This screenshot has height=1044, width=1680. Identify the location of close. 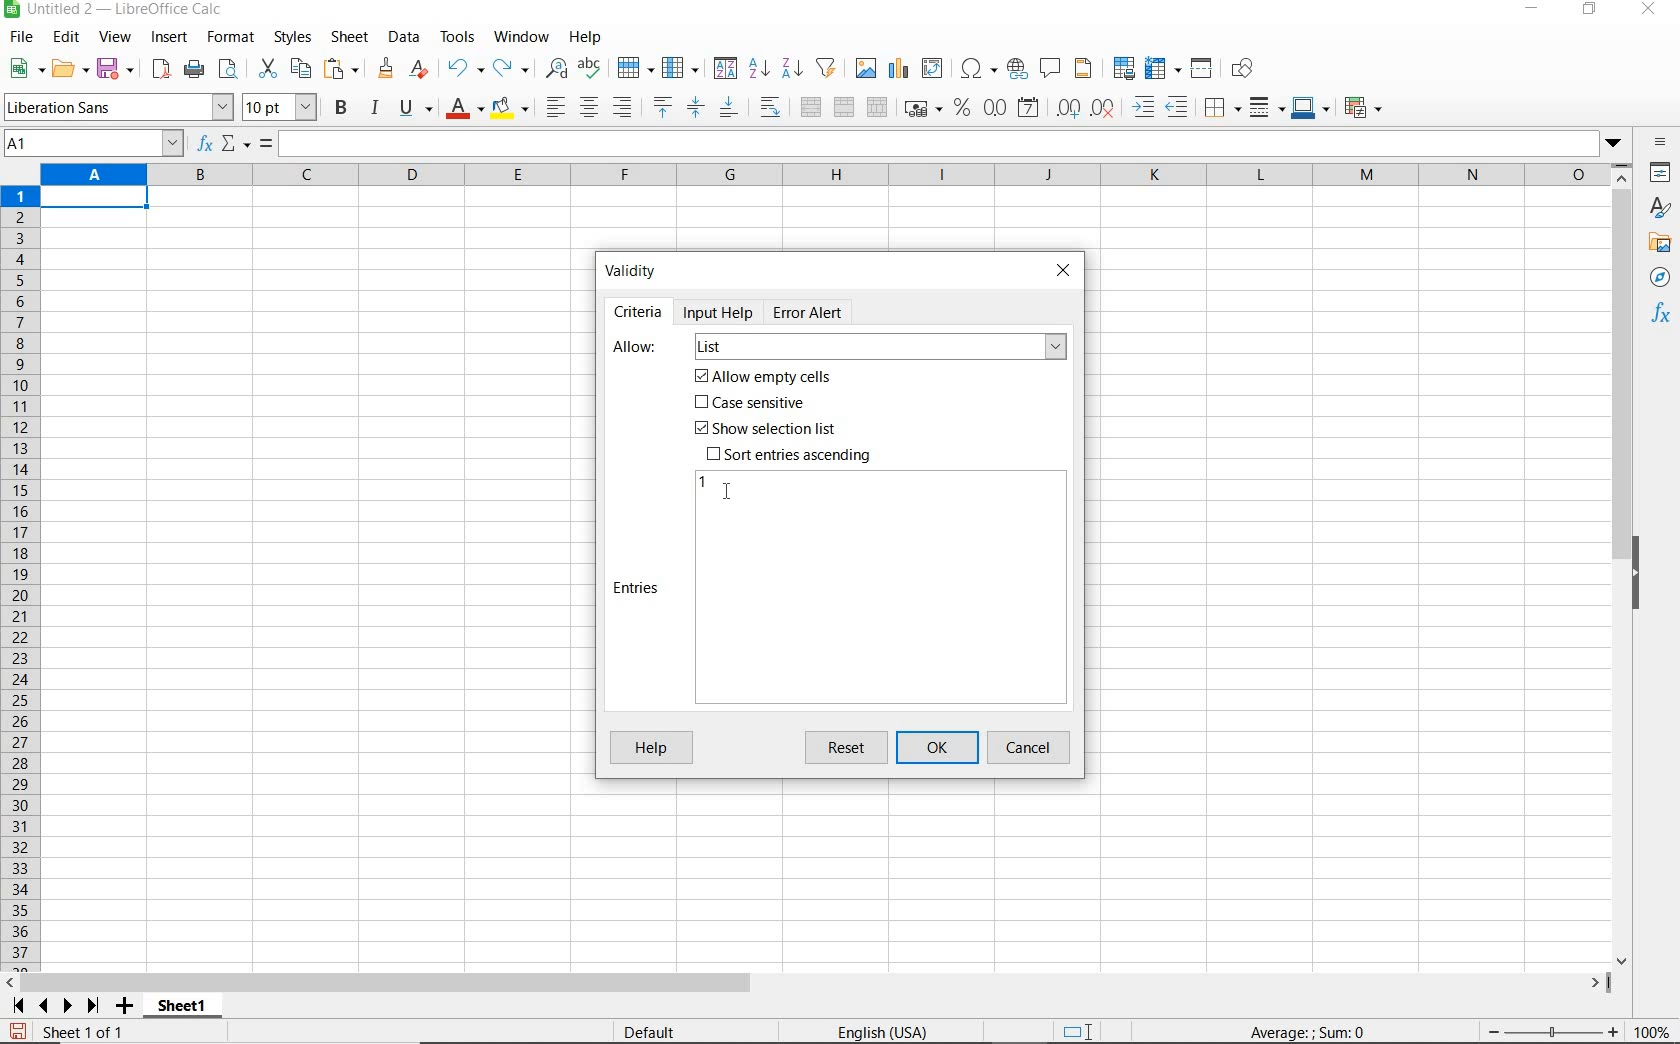
(1063, 268).